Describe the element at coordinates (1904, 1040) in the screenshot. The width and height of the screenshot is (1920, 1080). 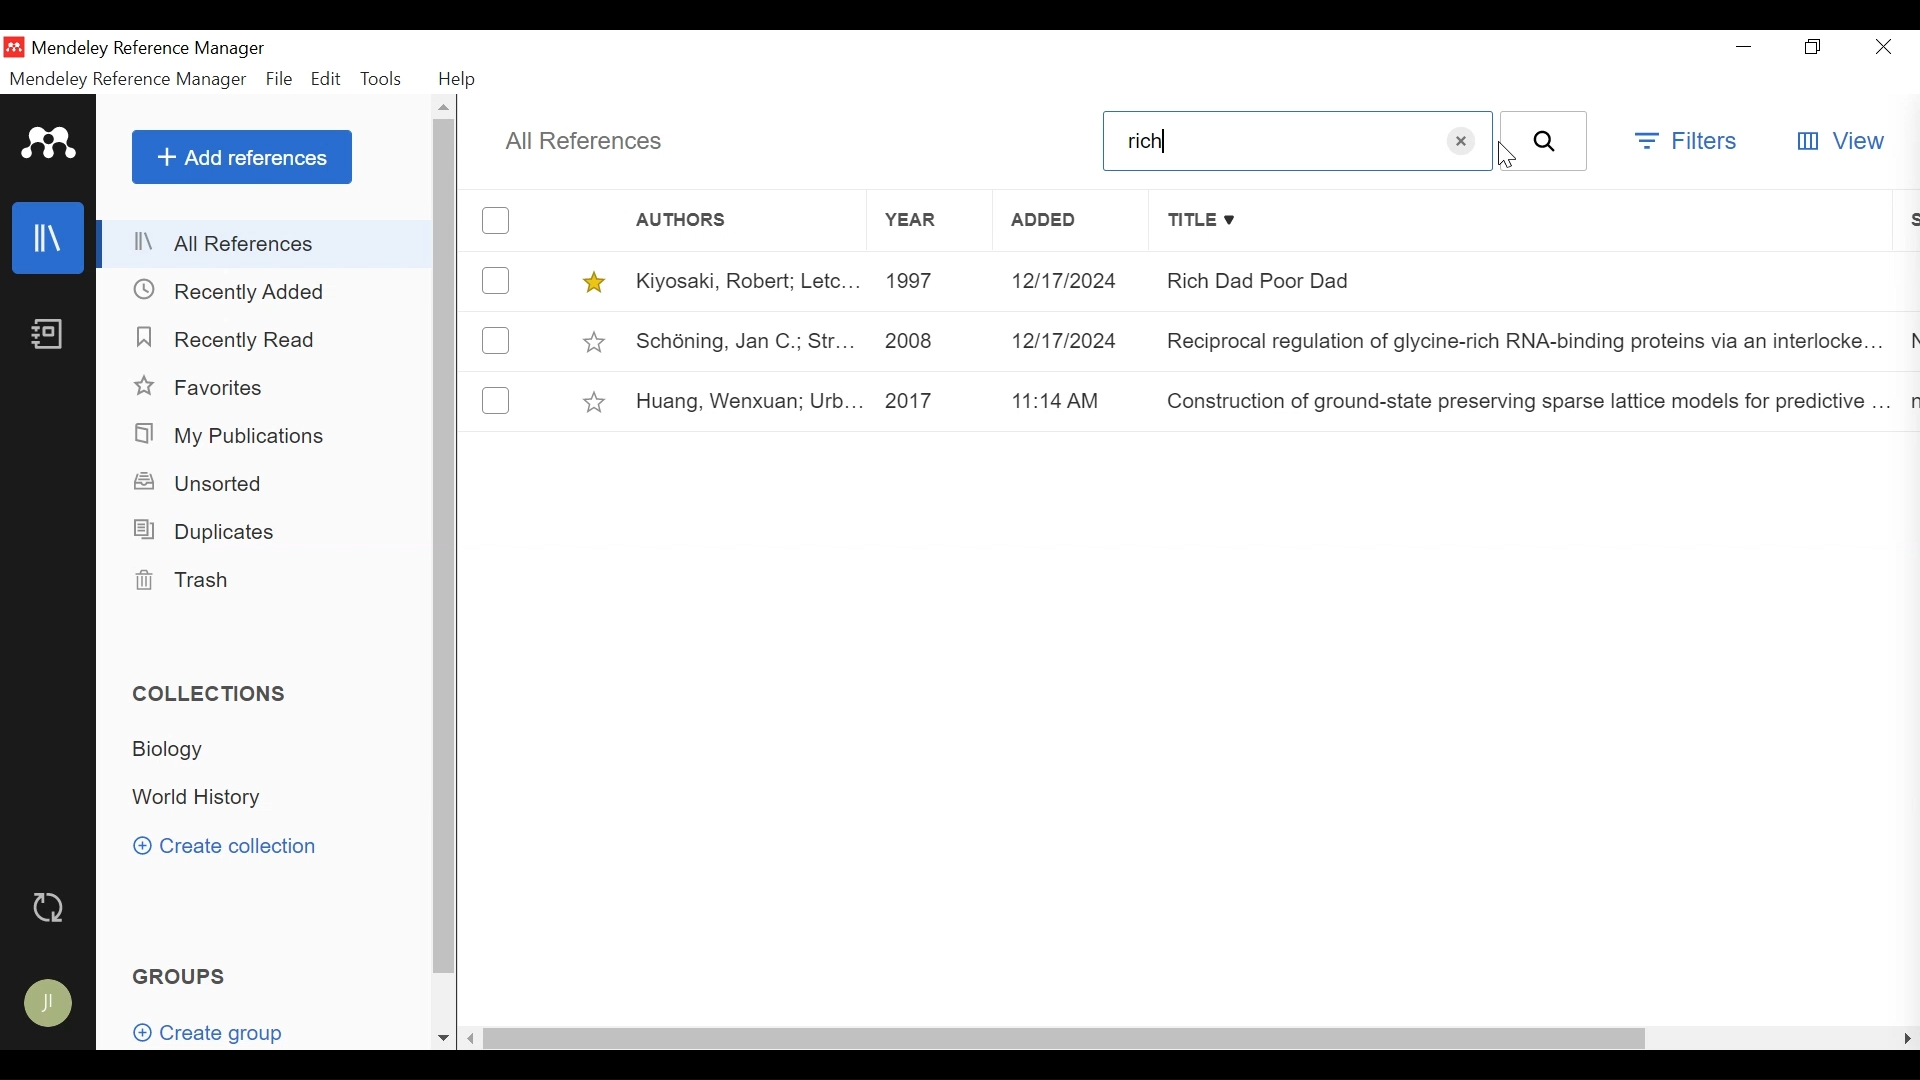
I see `Scroll Right` at that location.